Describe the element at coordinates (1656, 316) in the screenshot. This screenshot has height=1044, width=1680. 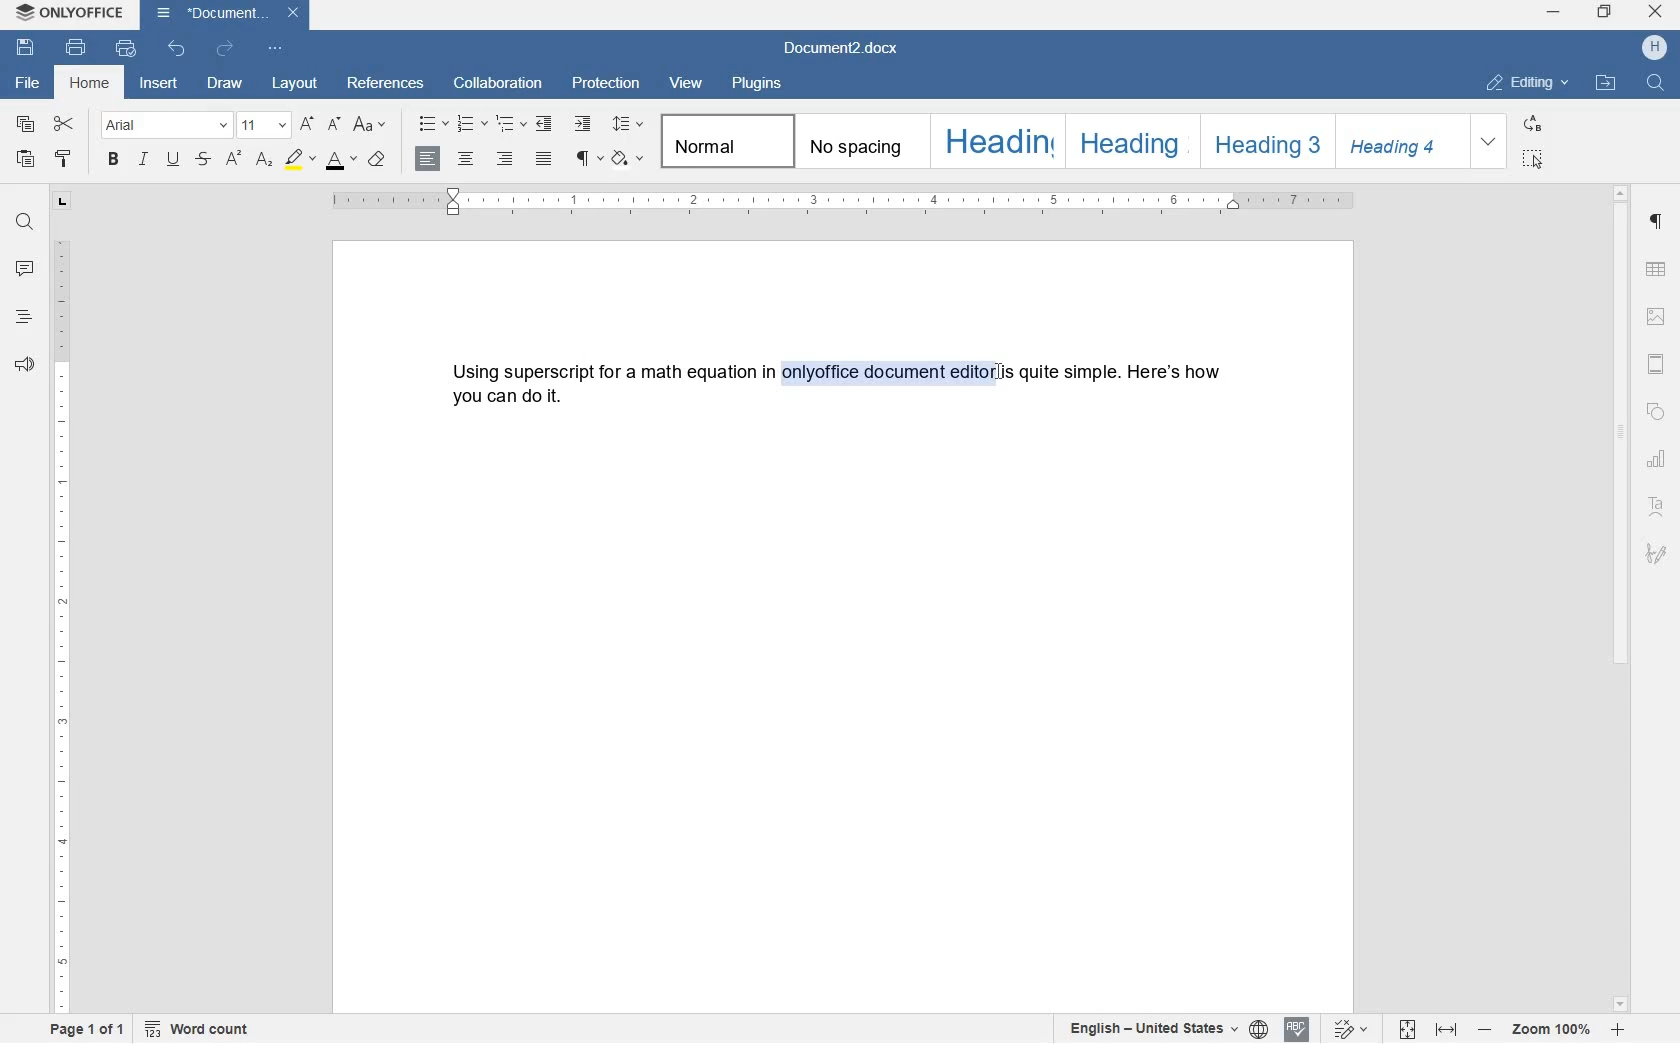
I see `image` at that location.